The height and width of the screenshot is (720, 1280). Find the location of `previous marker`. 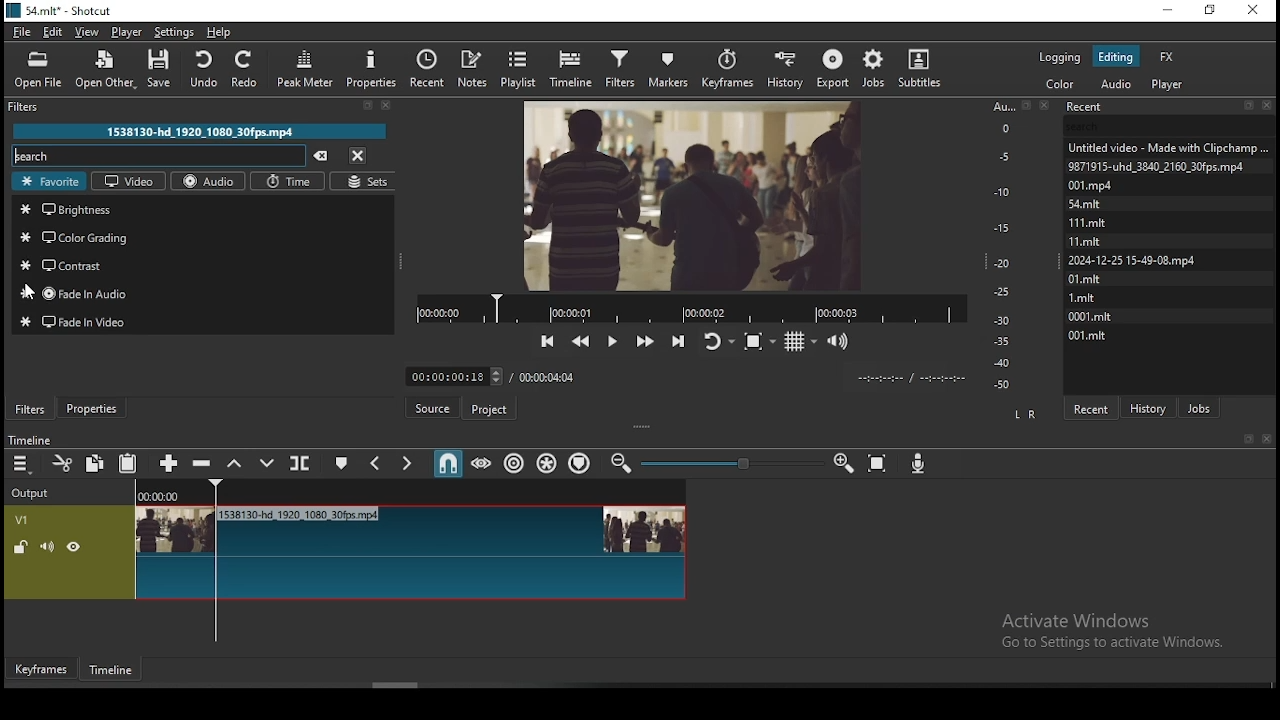

previous marker is located at coordinates (375, 463).